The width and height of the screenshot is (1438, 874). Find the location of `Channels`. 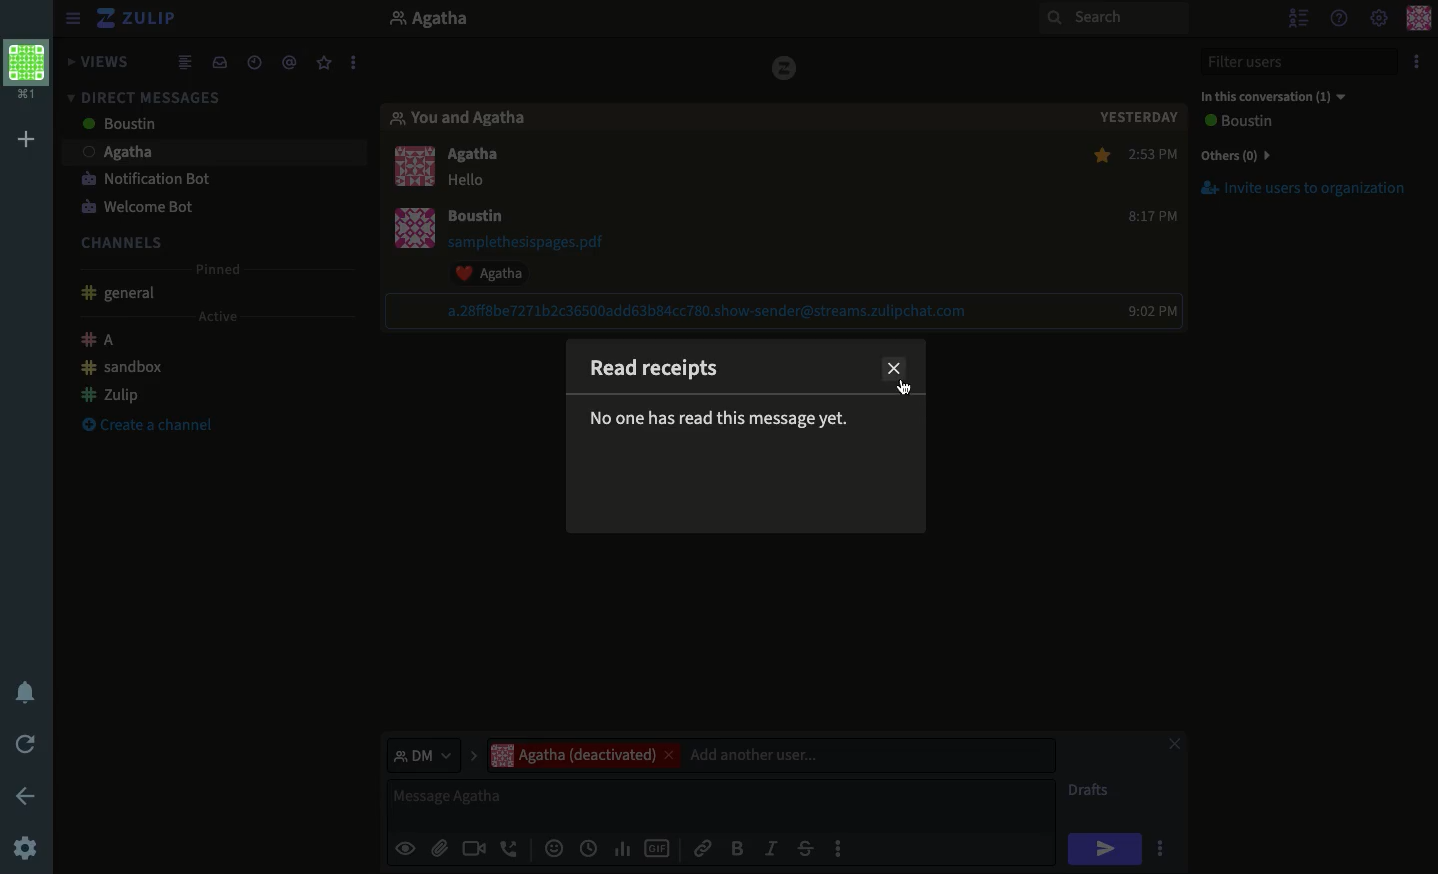

Channels is located at coordinates (129, 240).